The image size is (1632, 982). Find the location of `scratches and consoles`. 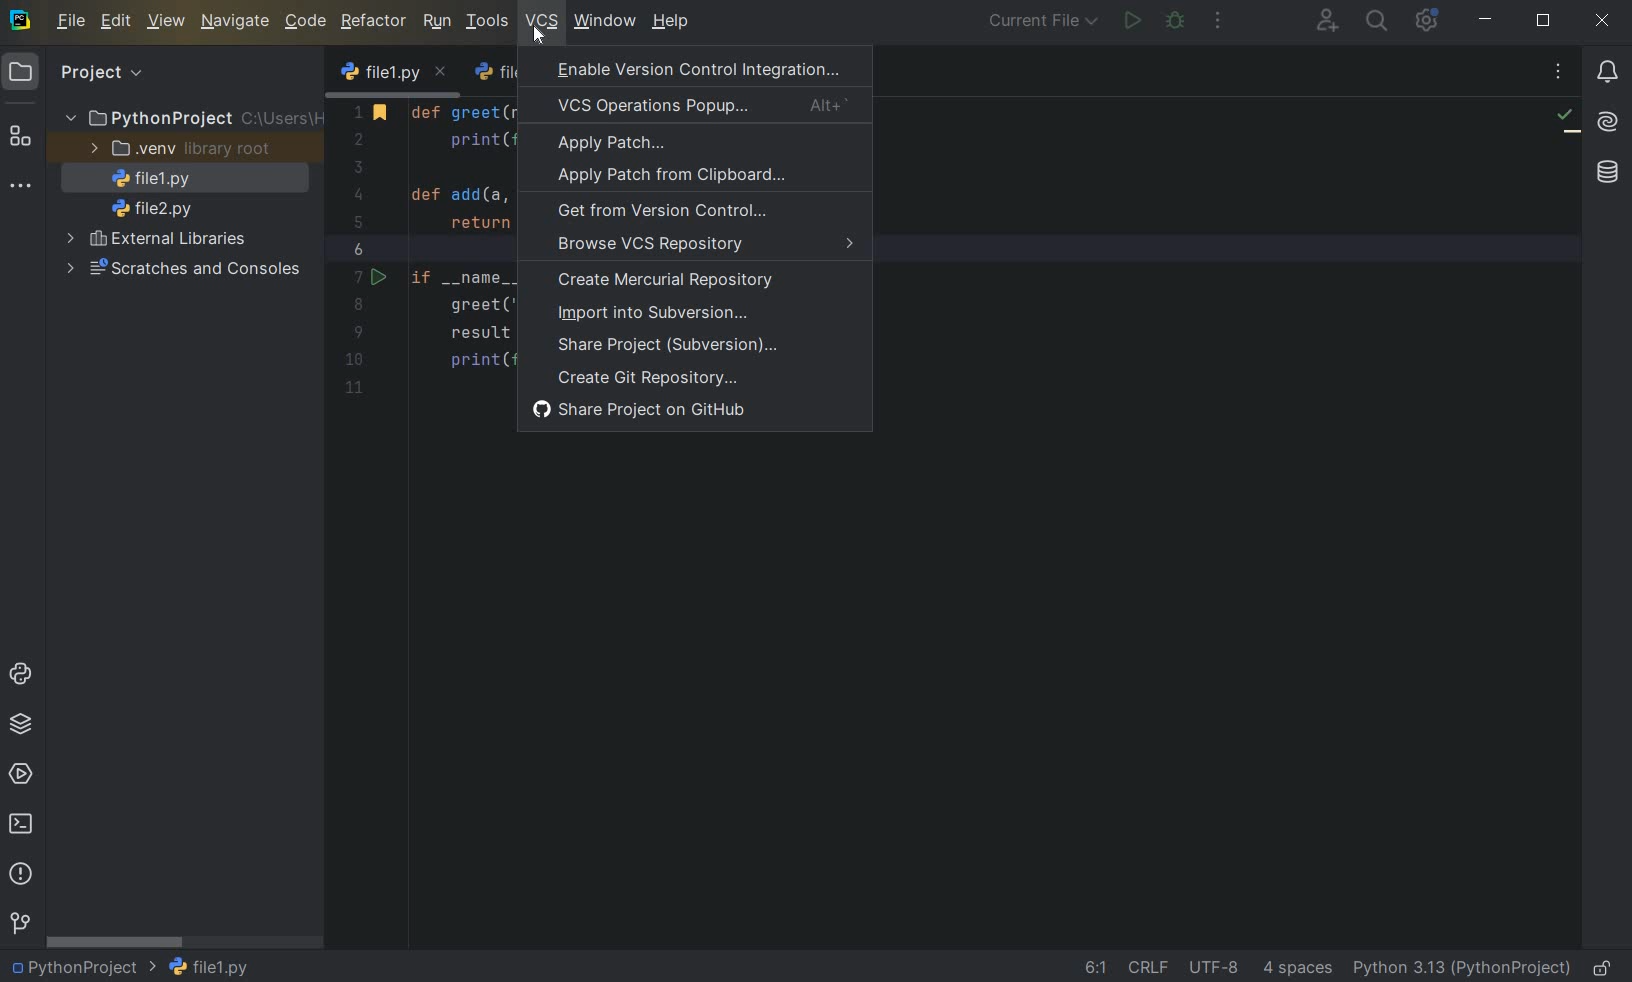

scratches and consoles is located at coordinates (181, 269).